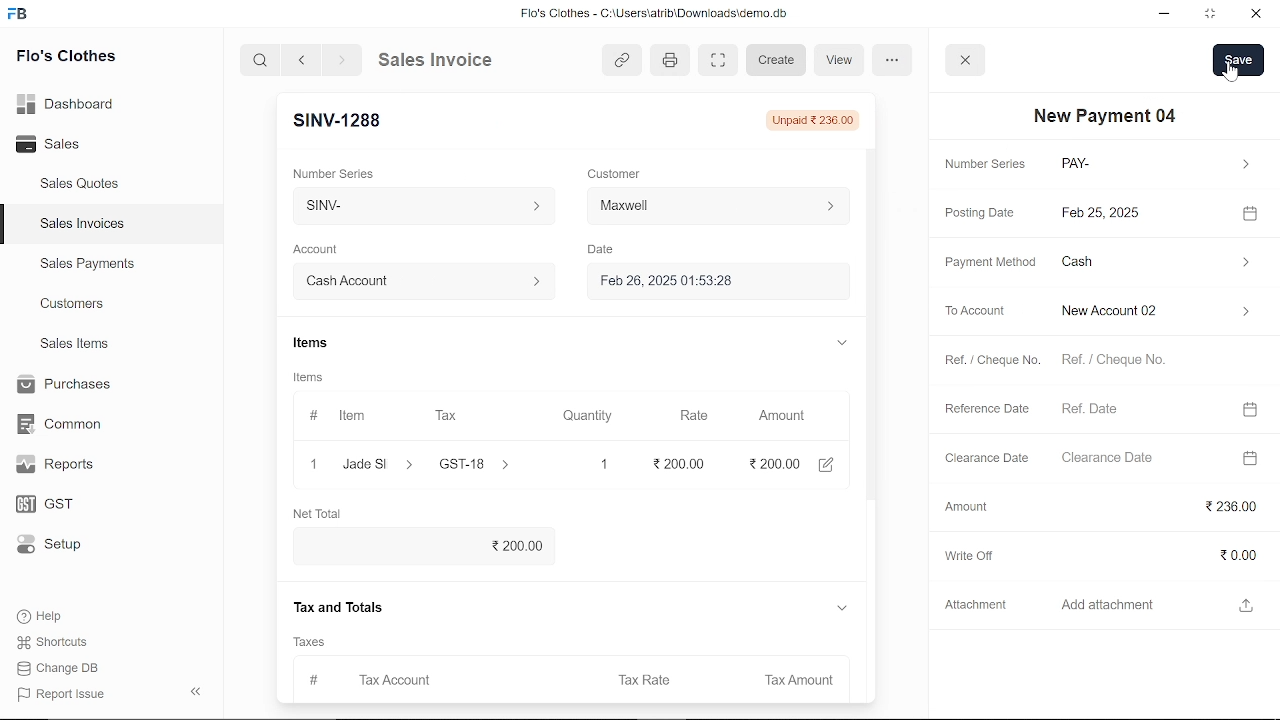  What do you see at coordinates (197, 689) in the screenshot?
I see `hide` at bounding box center [197, 689].